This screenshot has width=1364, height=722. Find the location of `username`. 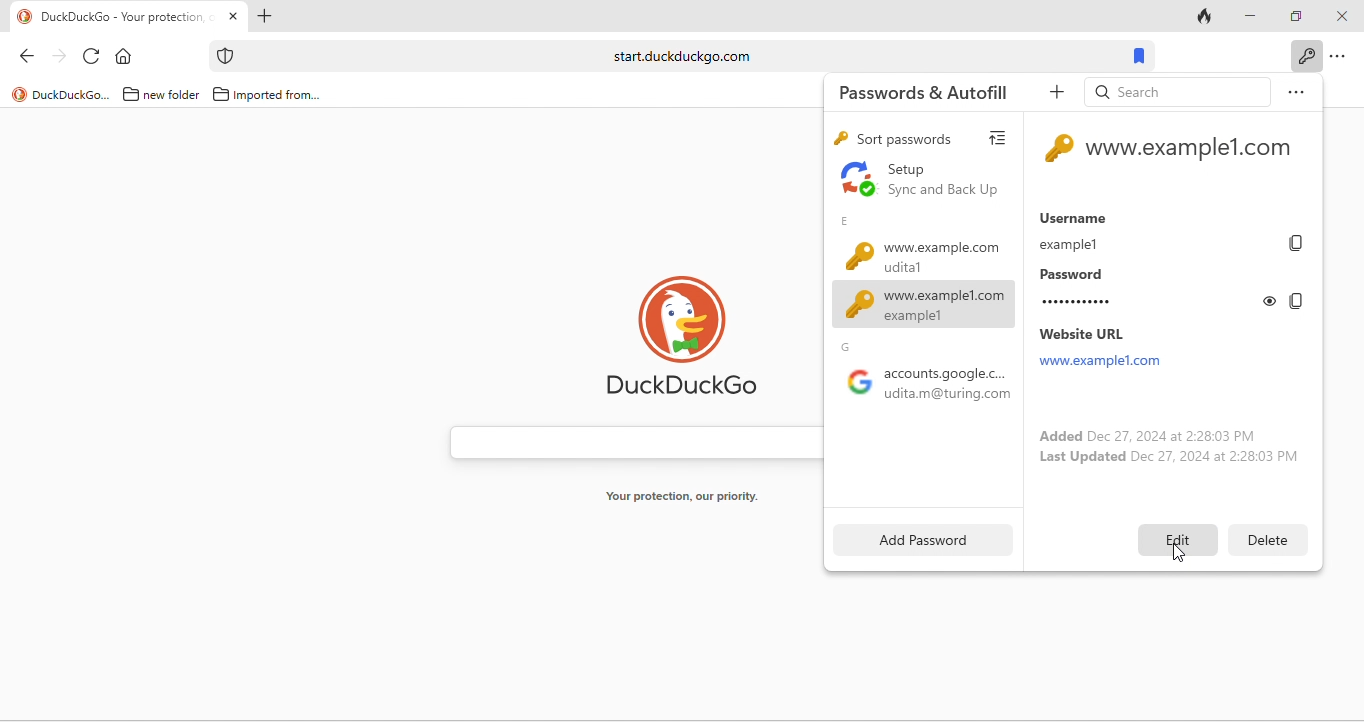

username is located at coordinates (1073, 216).